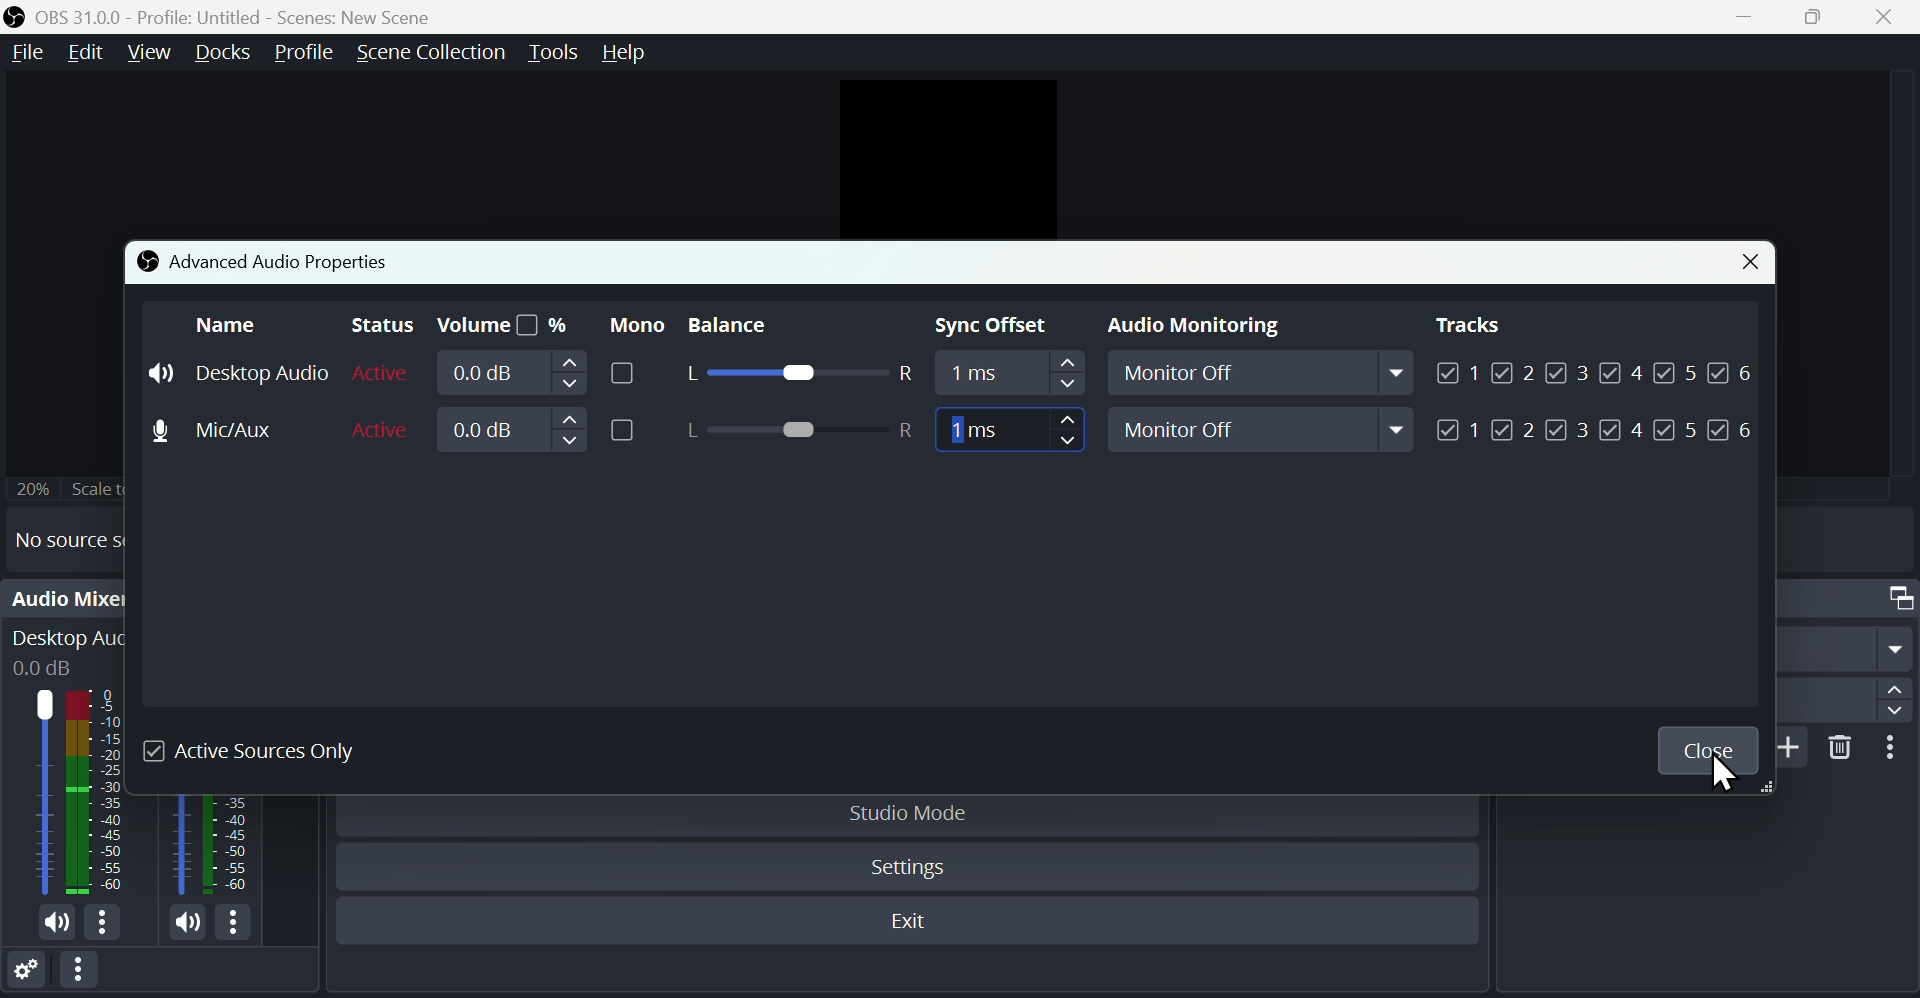 The width and height of the screenshot is (1920, 998). Describe the element at coordinates (383, 428) in the screenshot. I see `Active` at that location.